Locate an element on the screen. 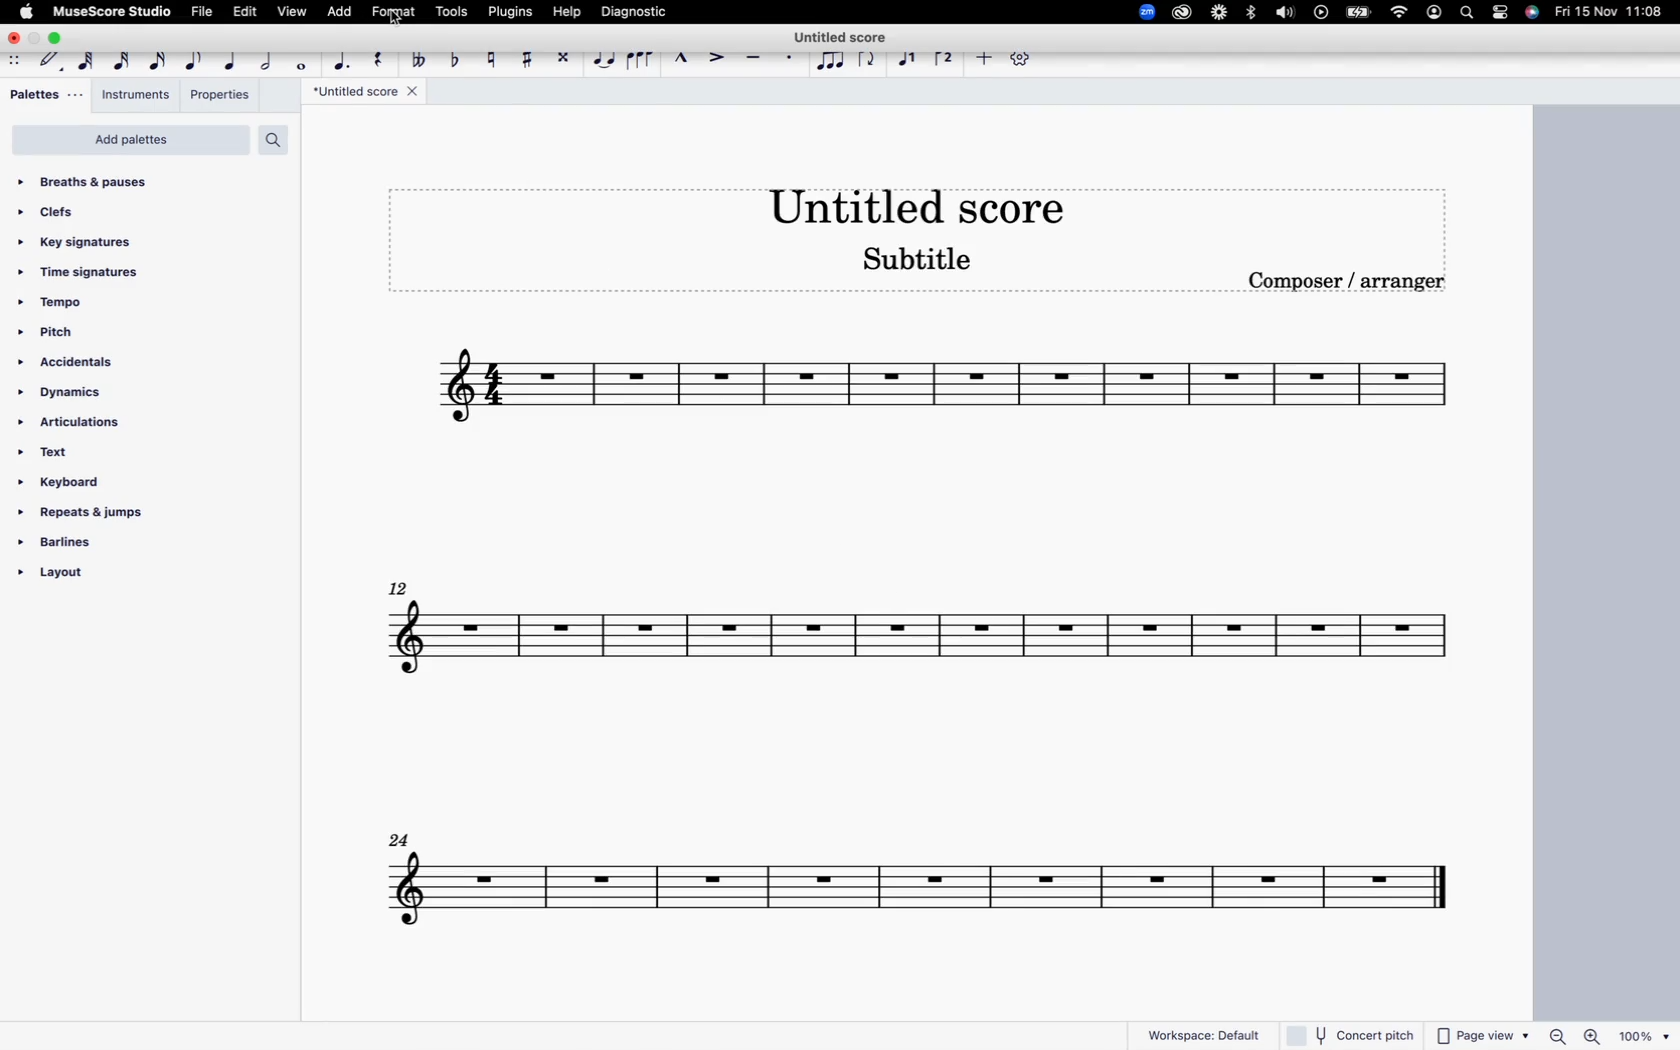 This screenshot has width=1680, height=1050. date and time is located at coordinates (1612, 11).